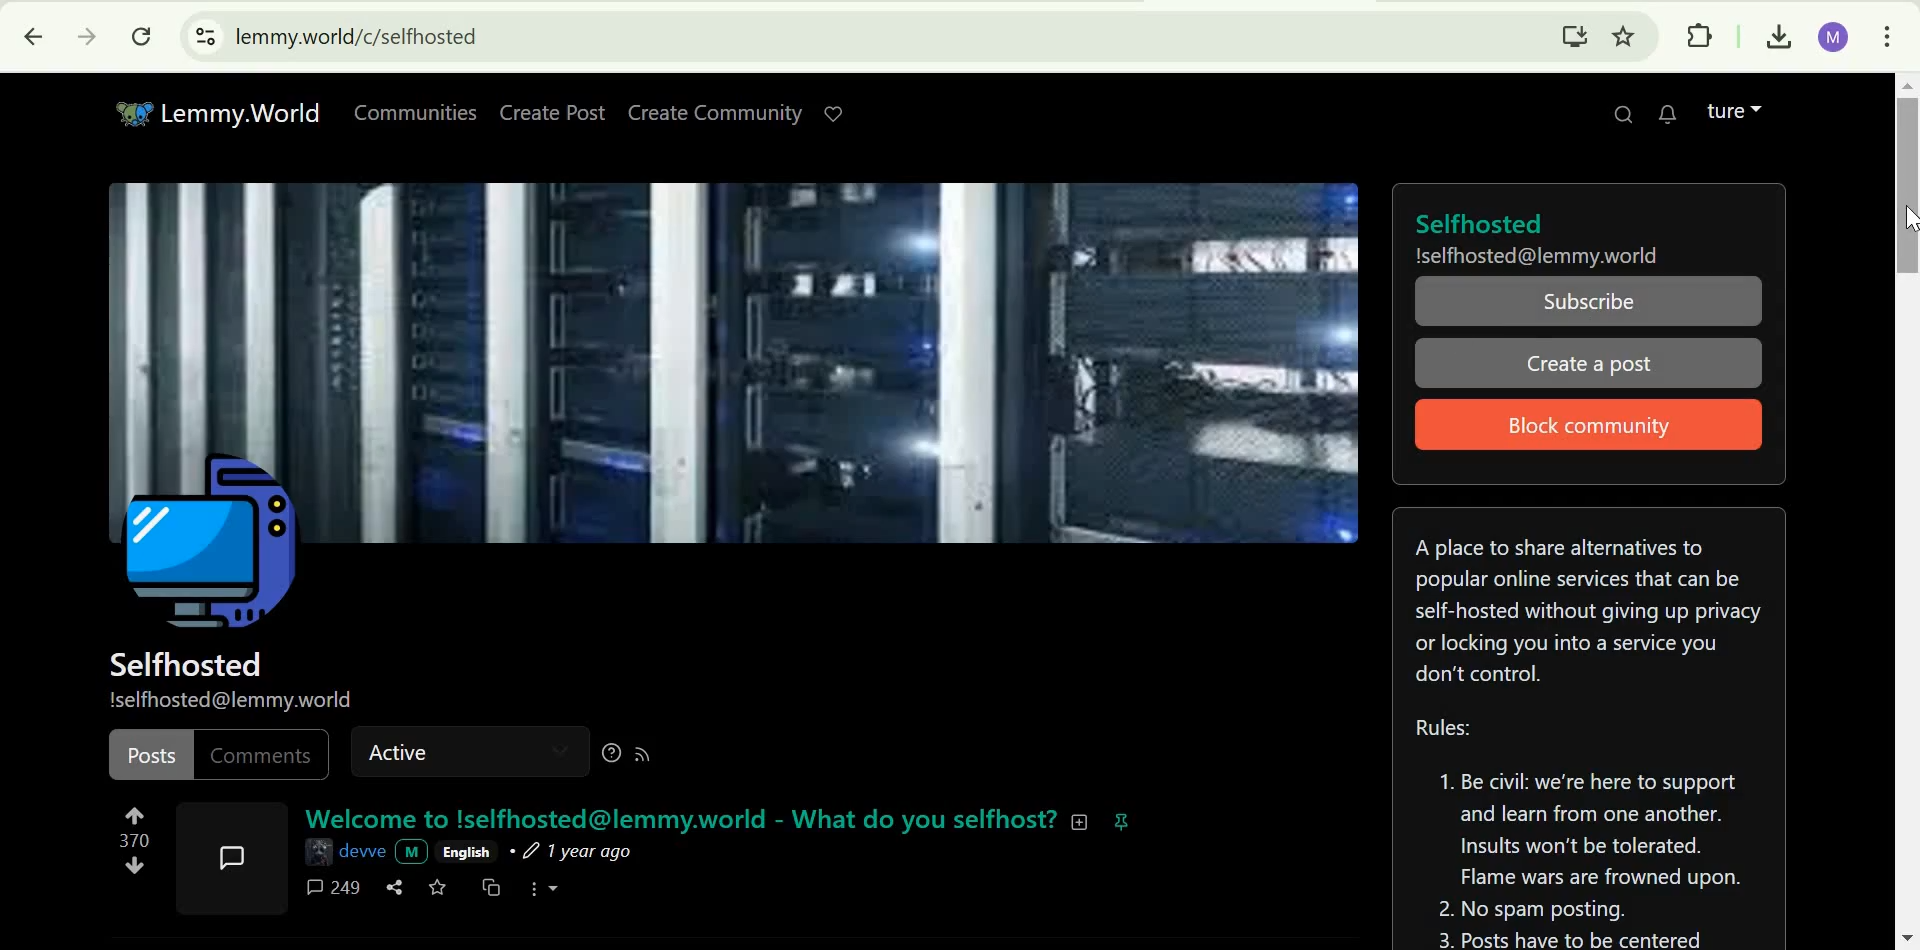  Describe the element at coordinates (925, 819) in the screenshot. I see `What do you selfhost?` at that location.